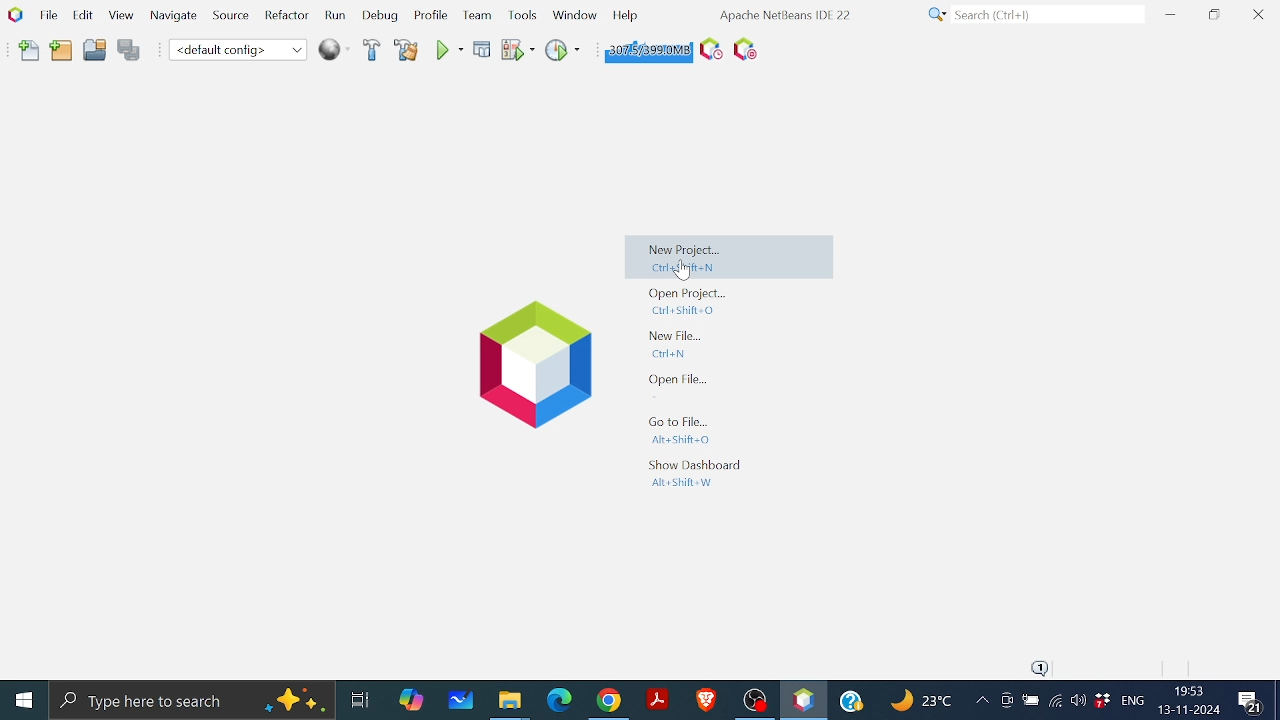 Image resolution: width=1280 pixels, height=720 pixels. I want to click on Copilot, so click(413, 698).